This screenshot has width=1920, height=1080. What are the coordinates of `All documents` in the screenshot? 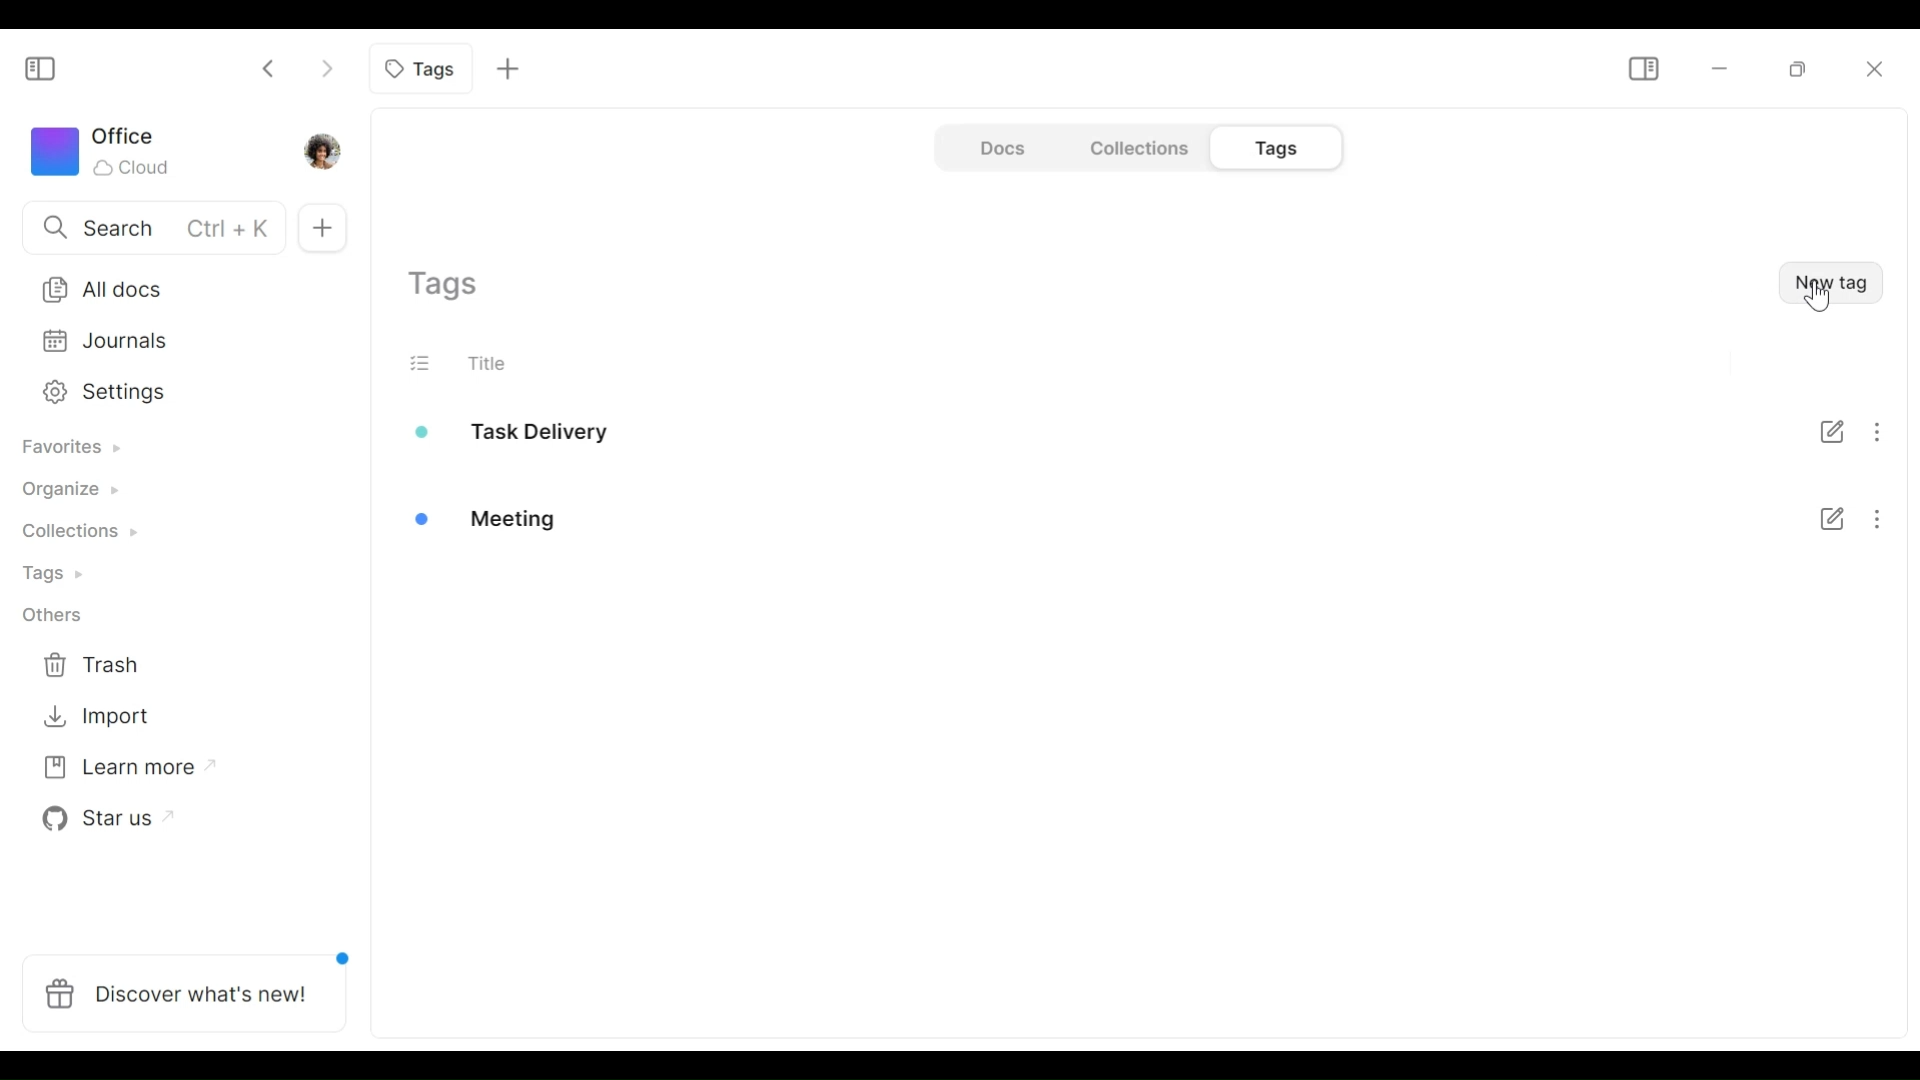 It's located at (178, 290).